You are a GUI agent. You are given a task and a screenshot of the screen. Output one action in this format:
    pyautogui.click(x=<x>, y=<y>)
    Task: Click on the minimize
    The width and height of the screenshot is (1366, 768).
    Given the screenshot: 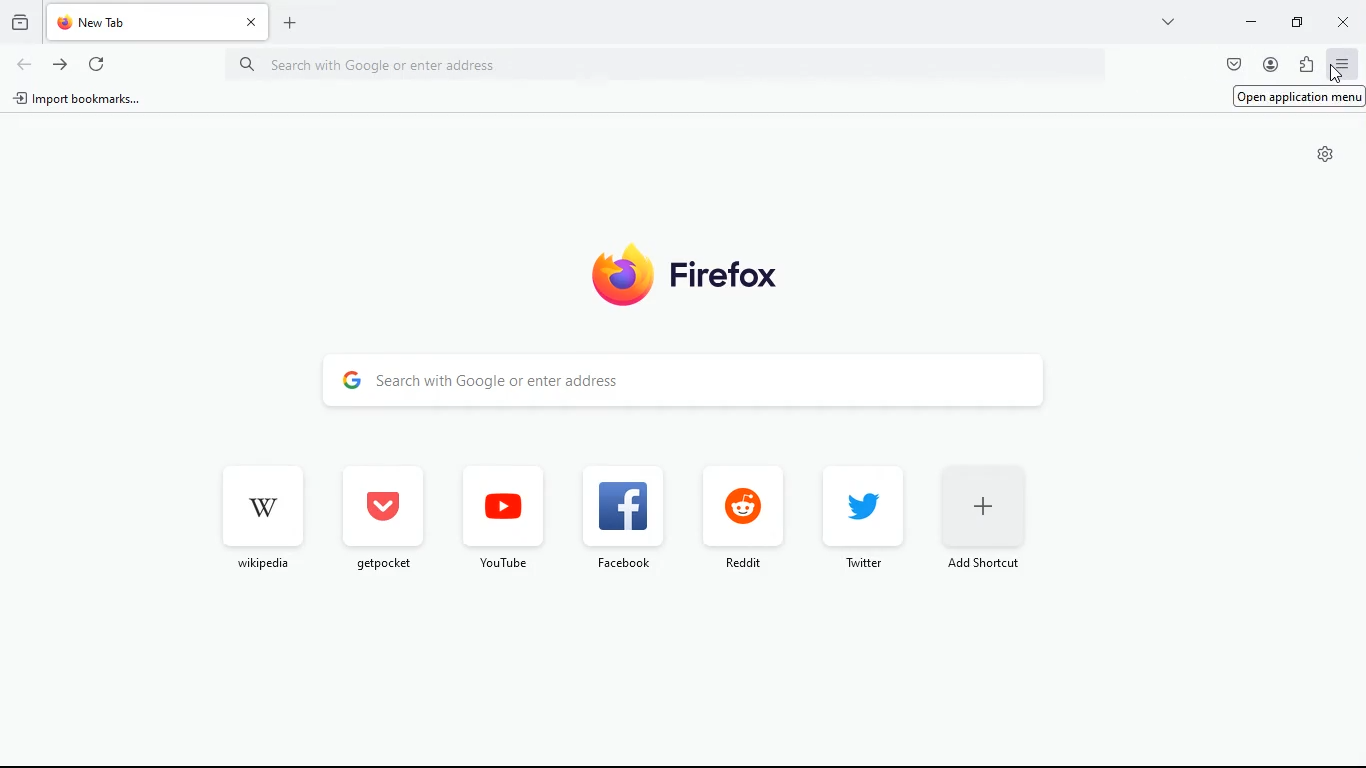 What is the action you would take?
    pyautogui.click(x=1246, y=20)
    